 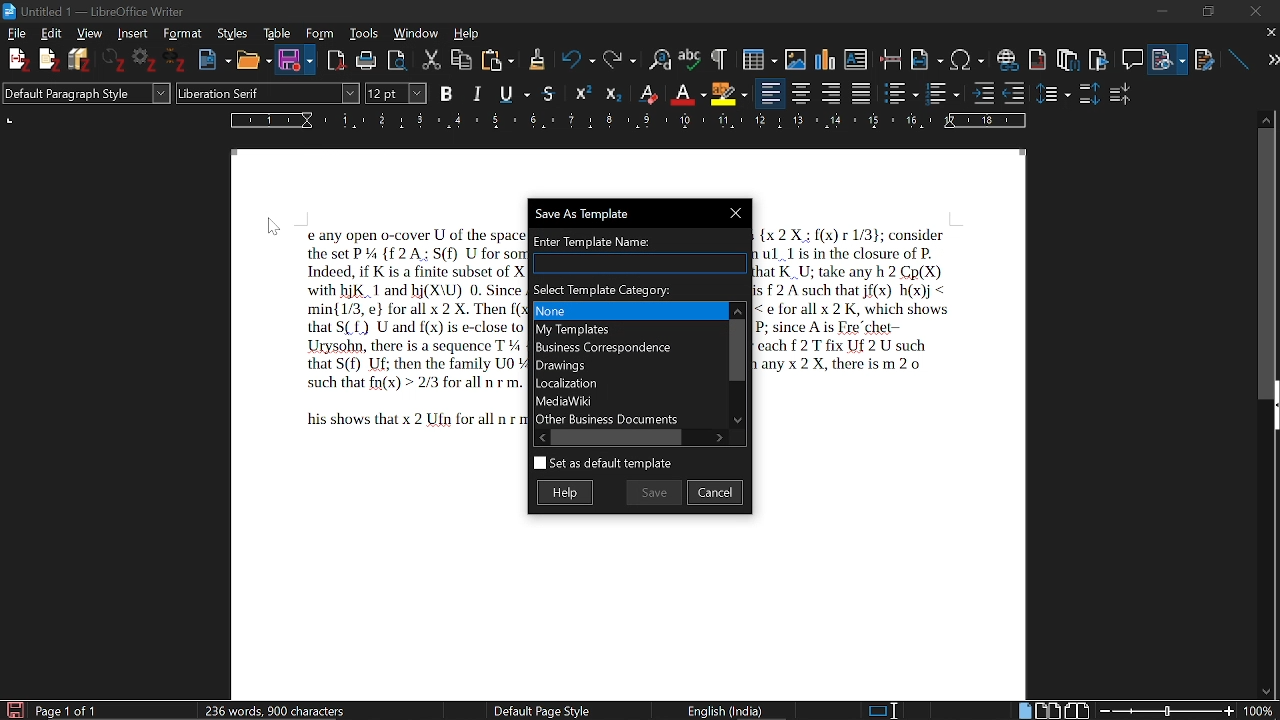 I want to click on Insert, so click(x=131, y=34).